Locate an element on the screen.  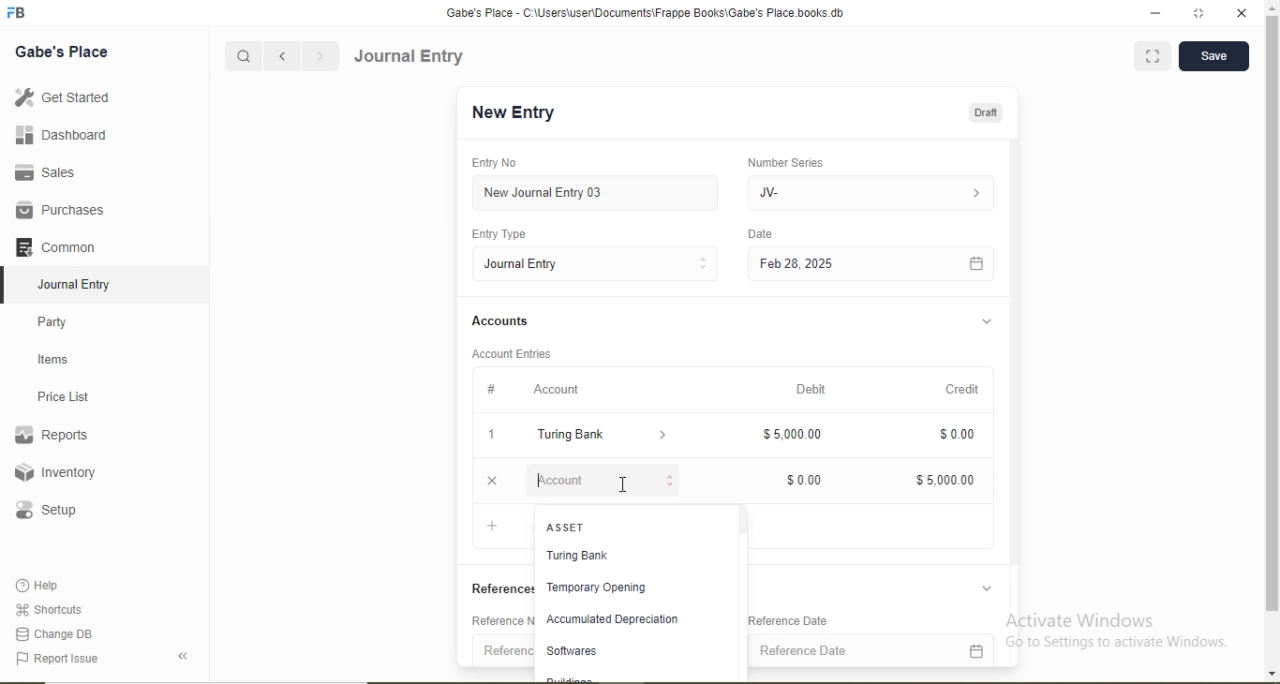
Items is located at coordinates (53, 359).